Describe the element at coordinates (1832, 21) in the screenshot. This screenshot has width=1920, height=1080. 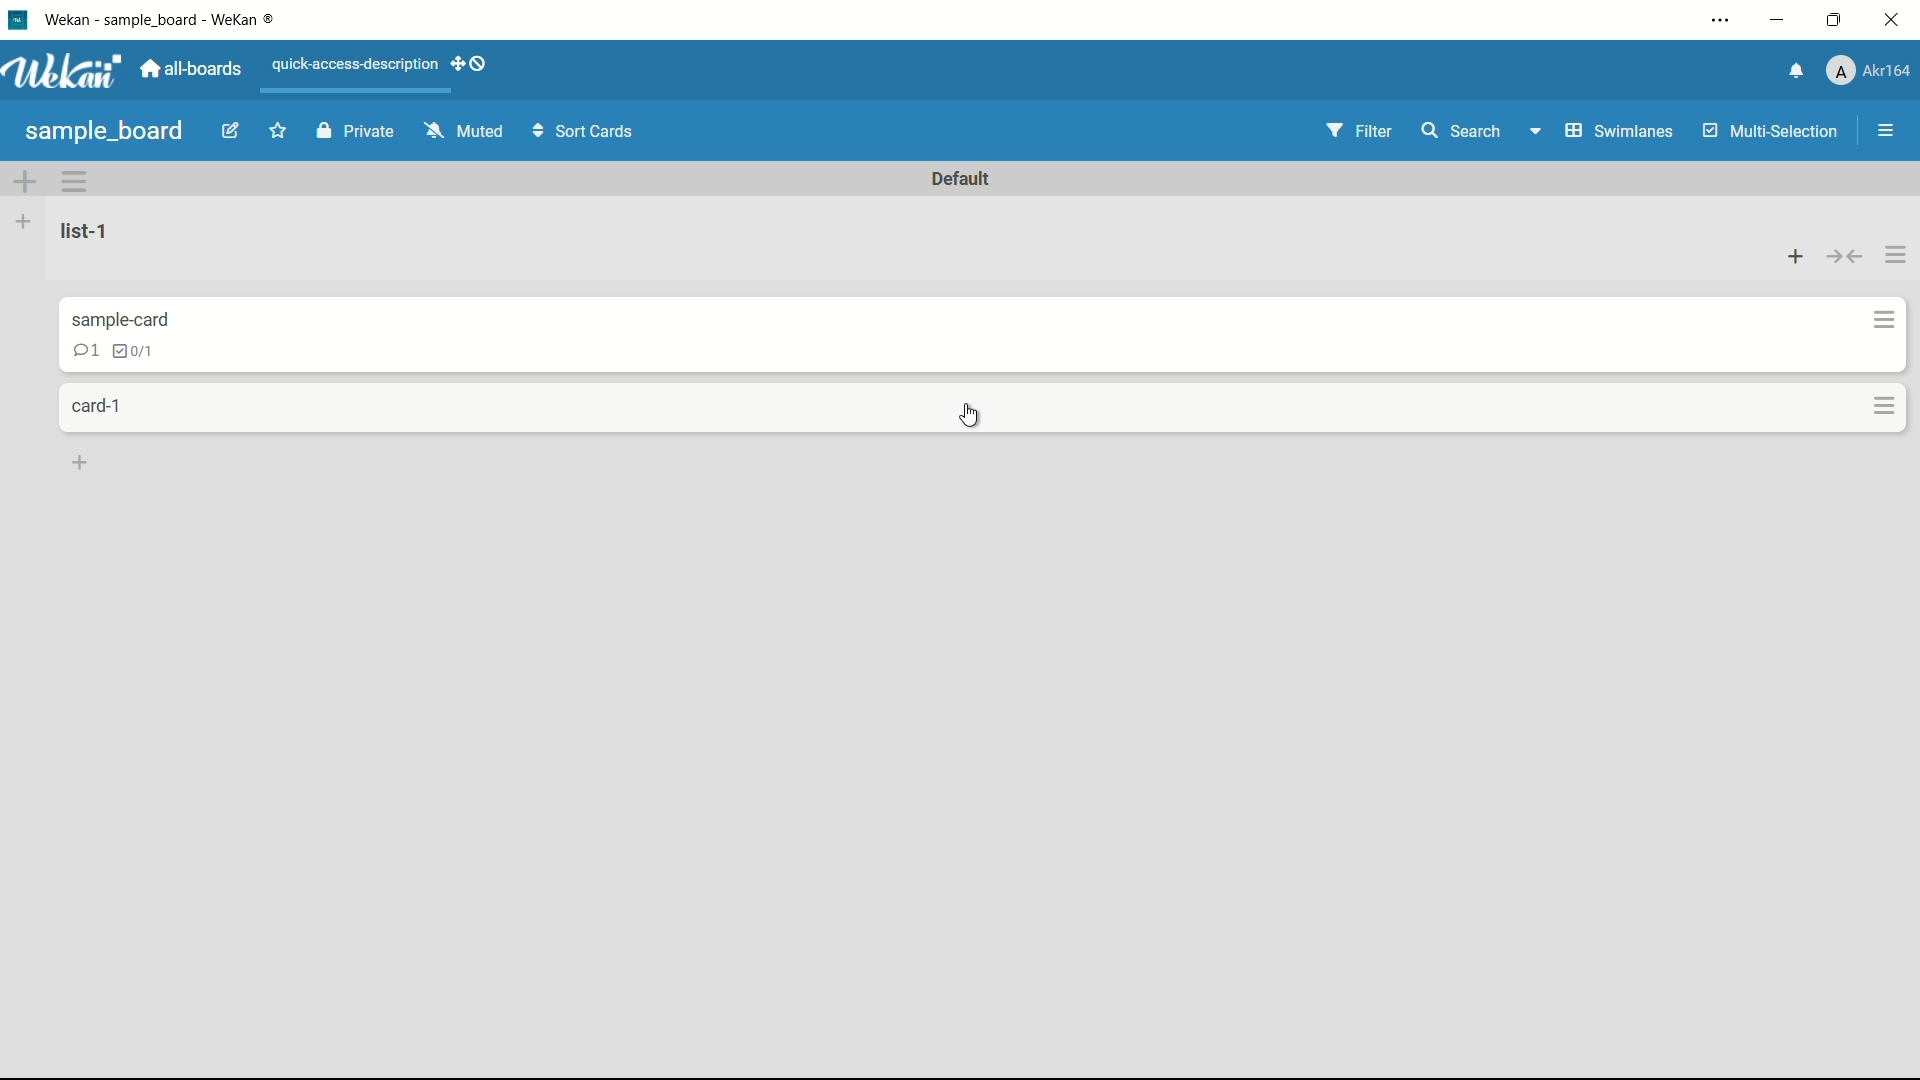
I see `maximize` at that location.